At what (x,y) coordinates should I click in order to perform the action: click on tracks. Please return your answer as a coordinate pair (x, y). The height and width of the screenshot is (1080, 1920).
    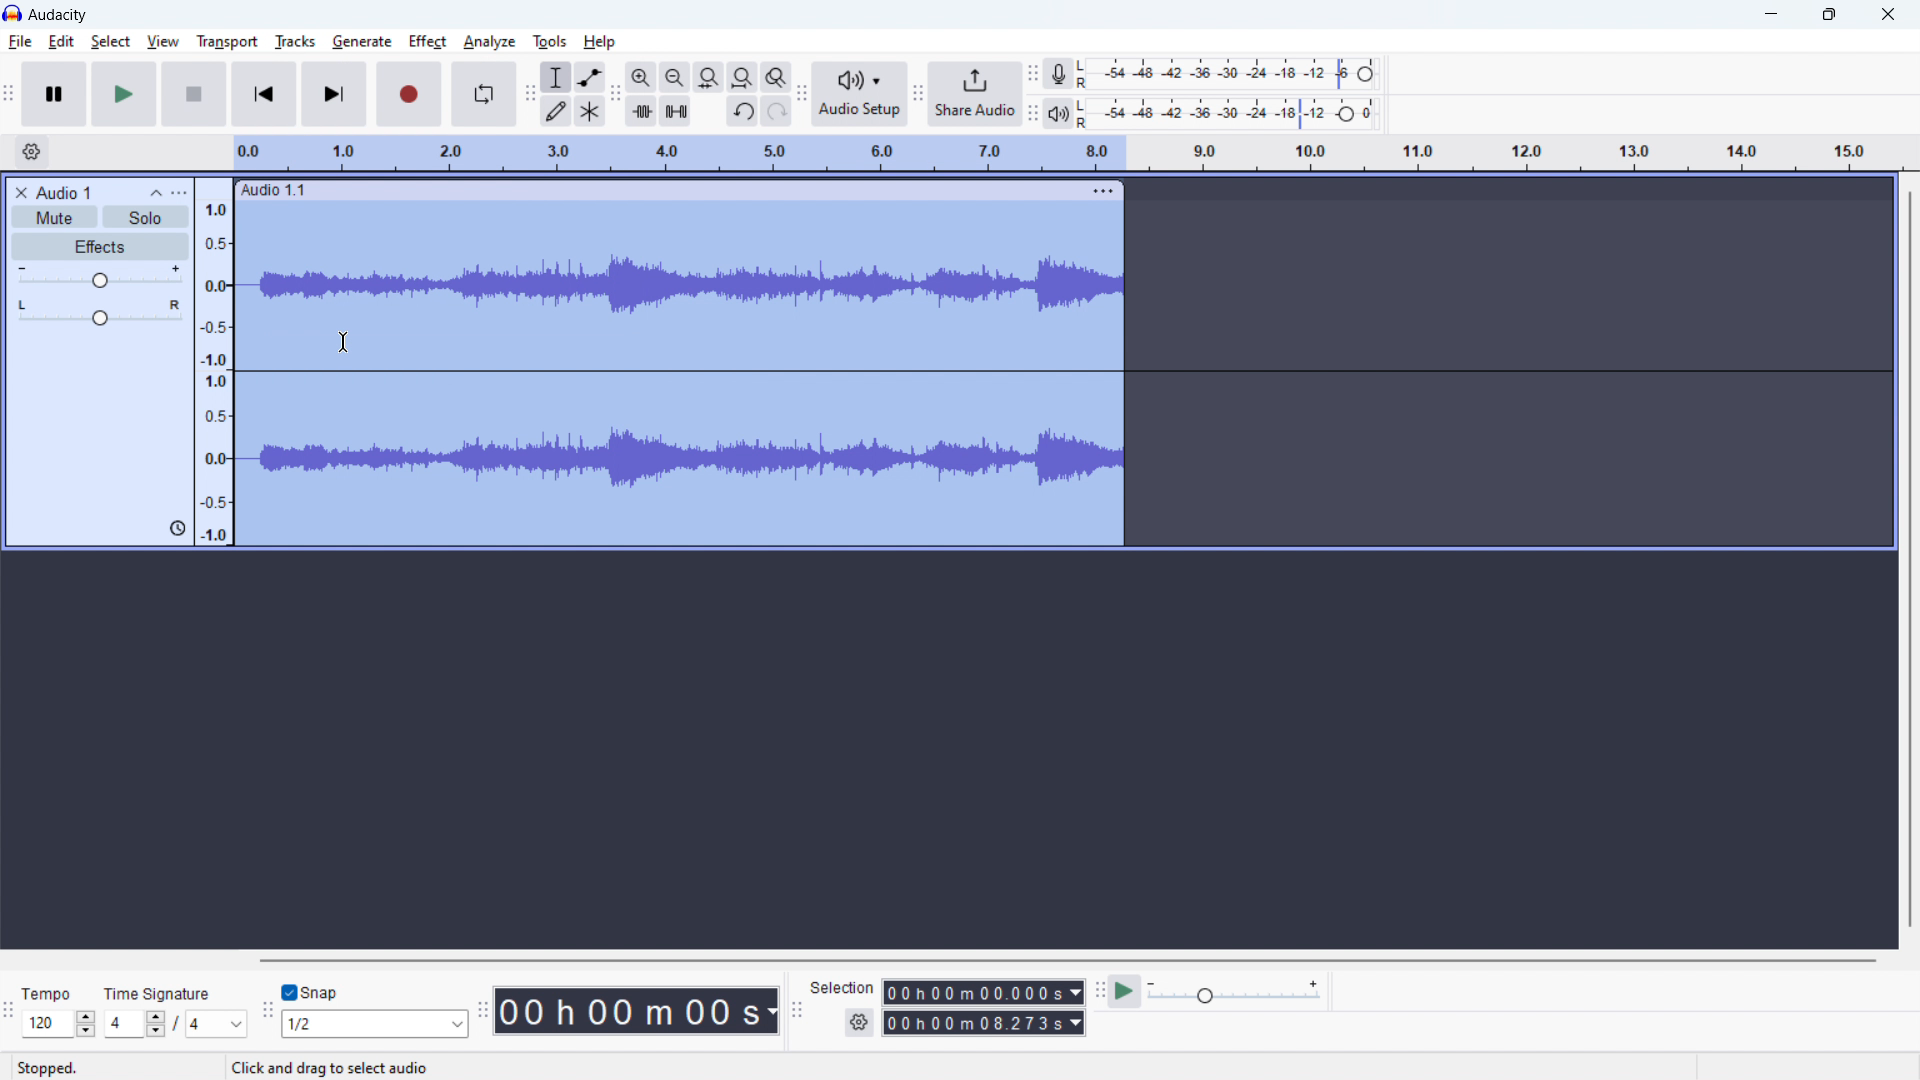
    Looking at the image, I should click on (296, 42).